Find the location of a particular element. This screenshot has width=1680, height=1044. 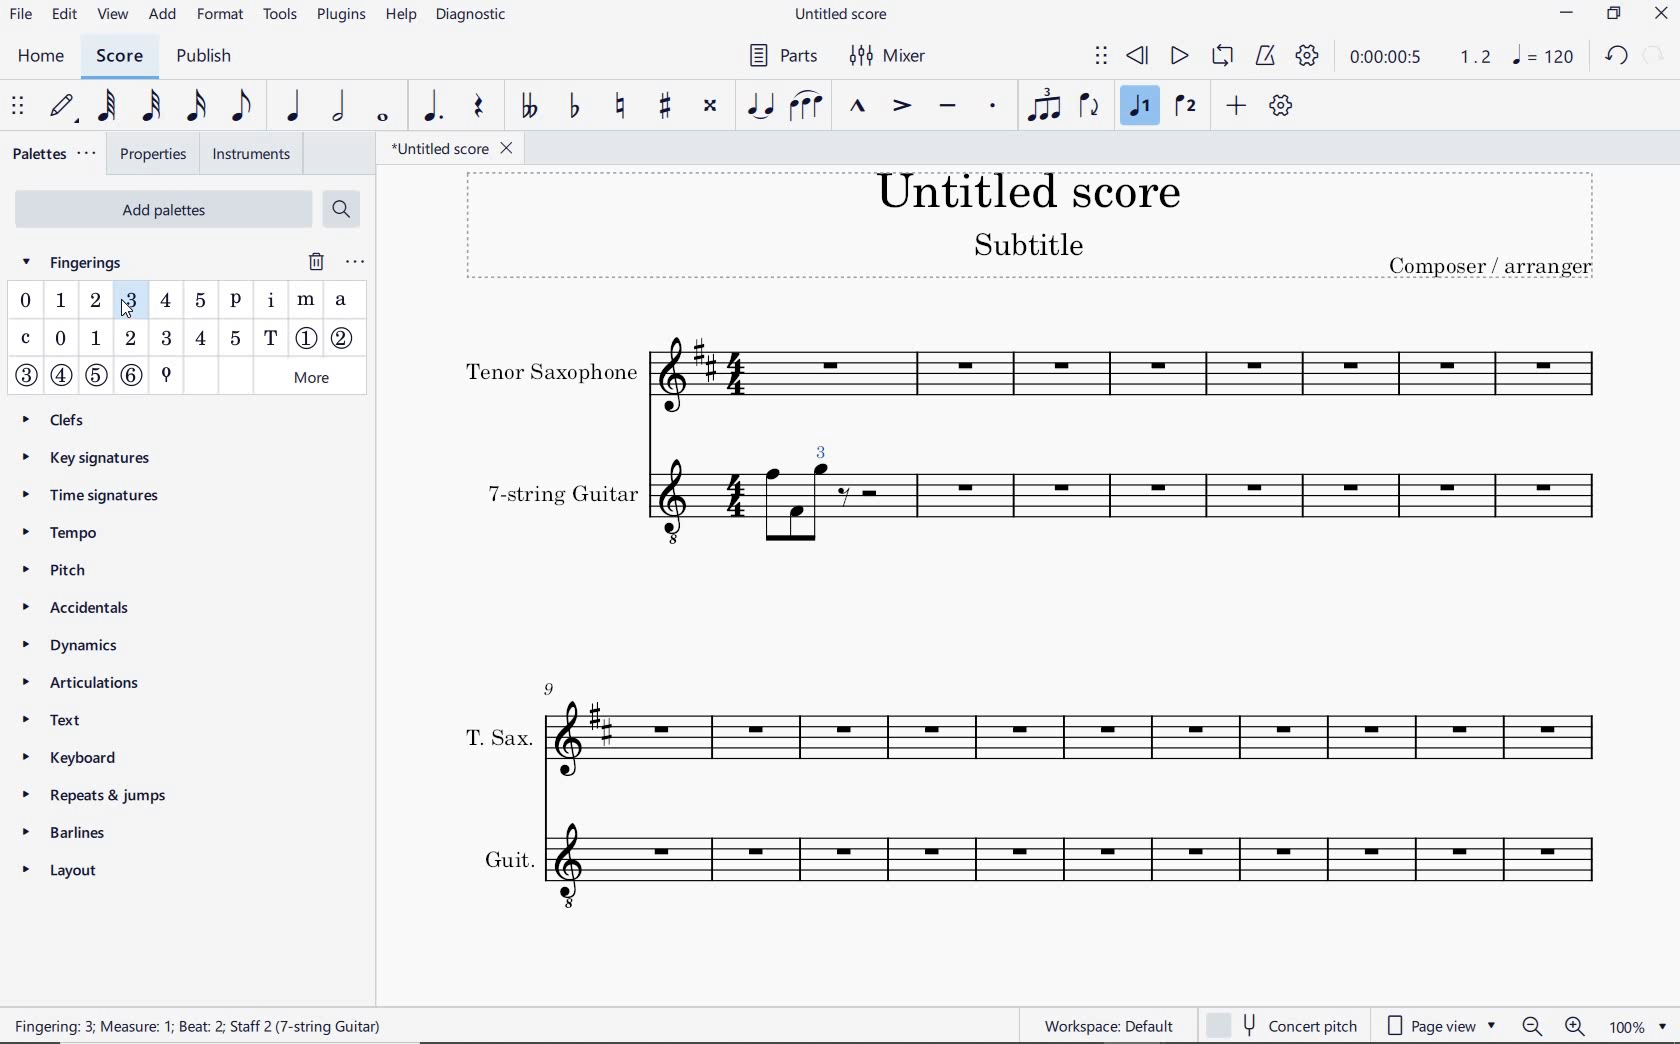

fingerings 0 is located at coordinates (25, 301).